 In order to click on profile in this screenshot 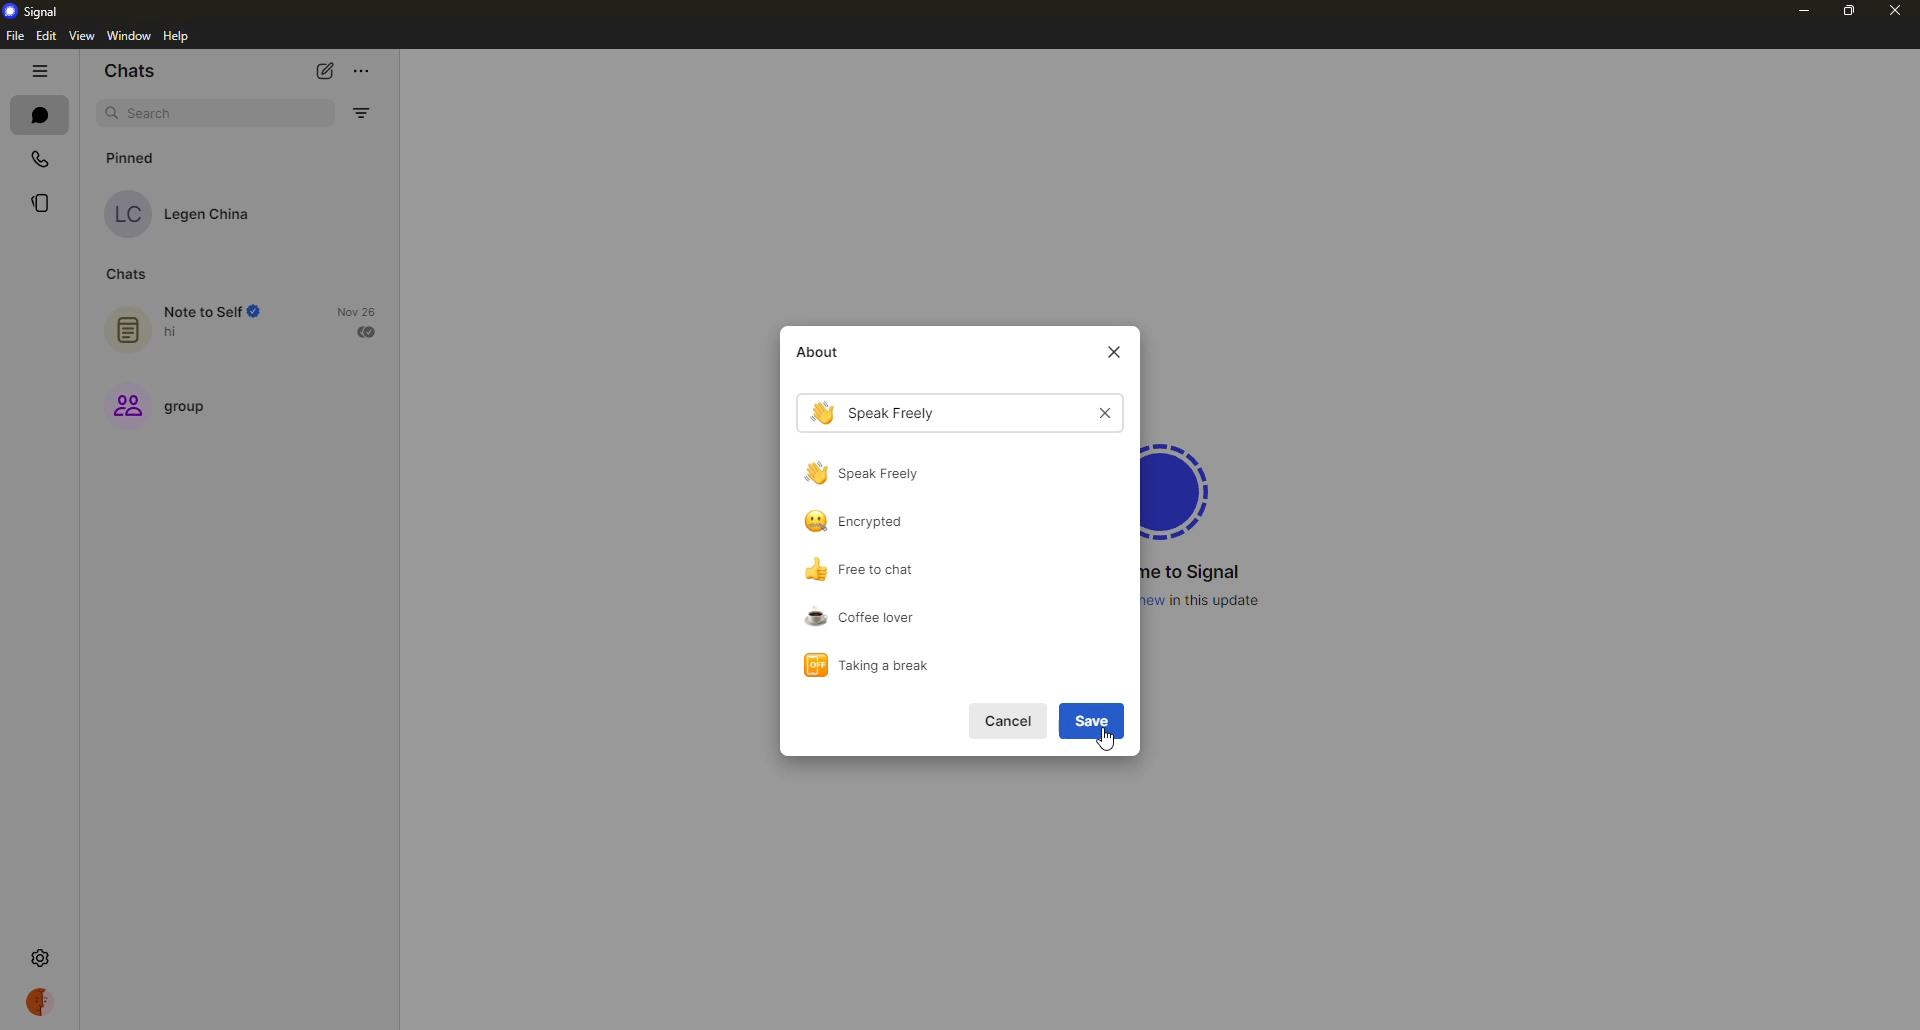, I will do `click(42, 1001)`.